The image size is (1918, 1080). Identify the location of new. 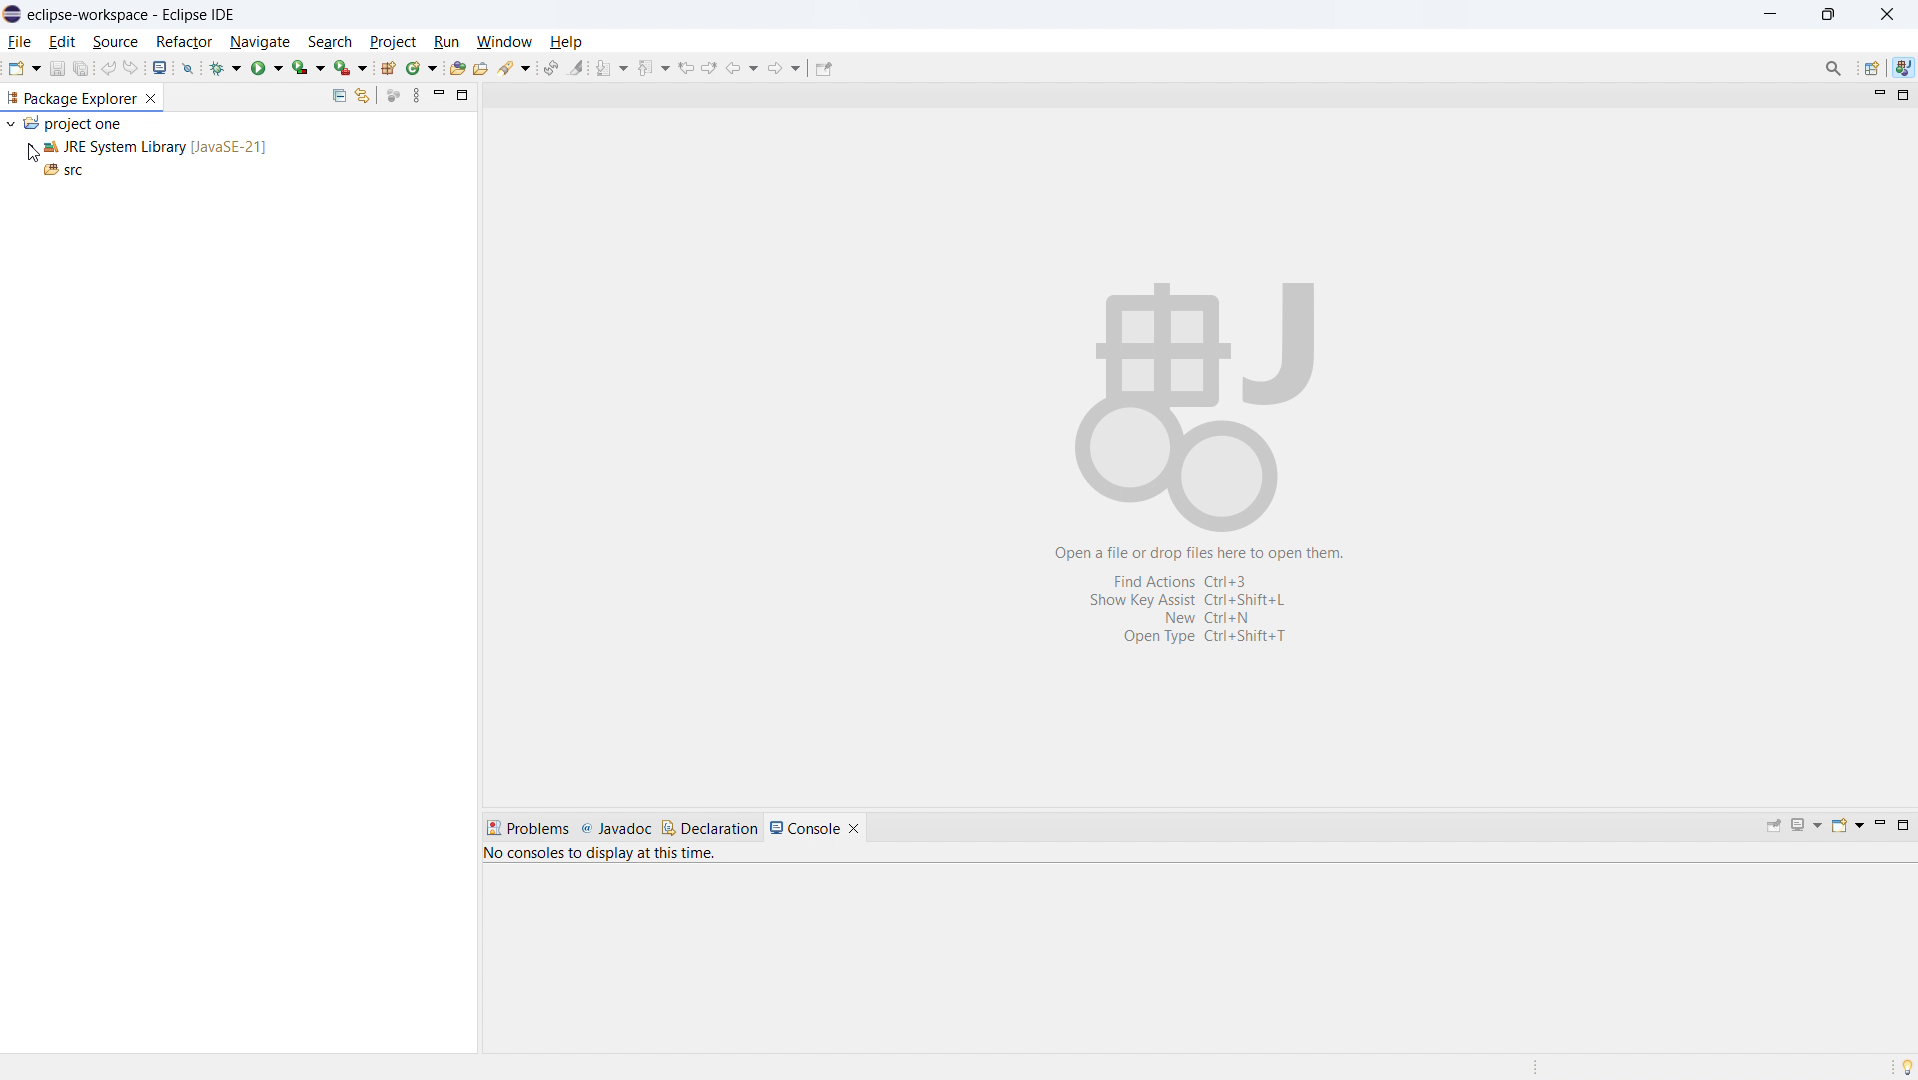
(23, 68).